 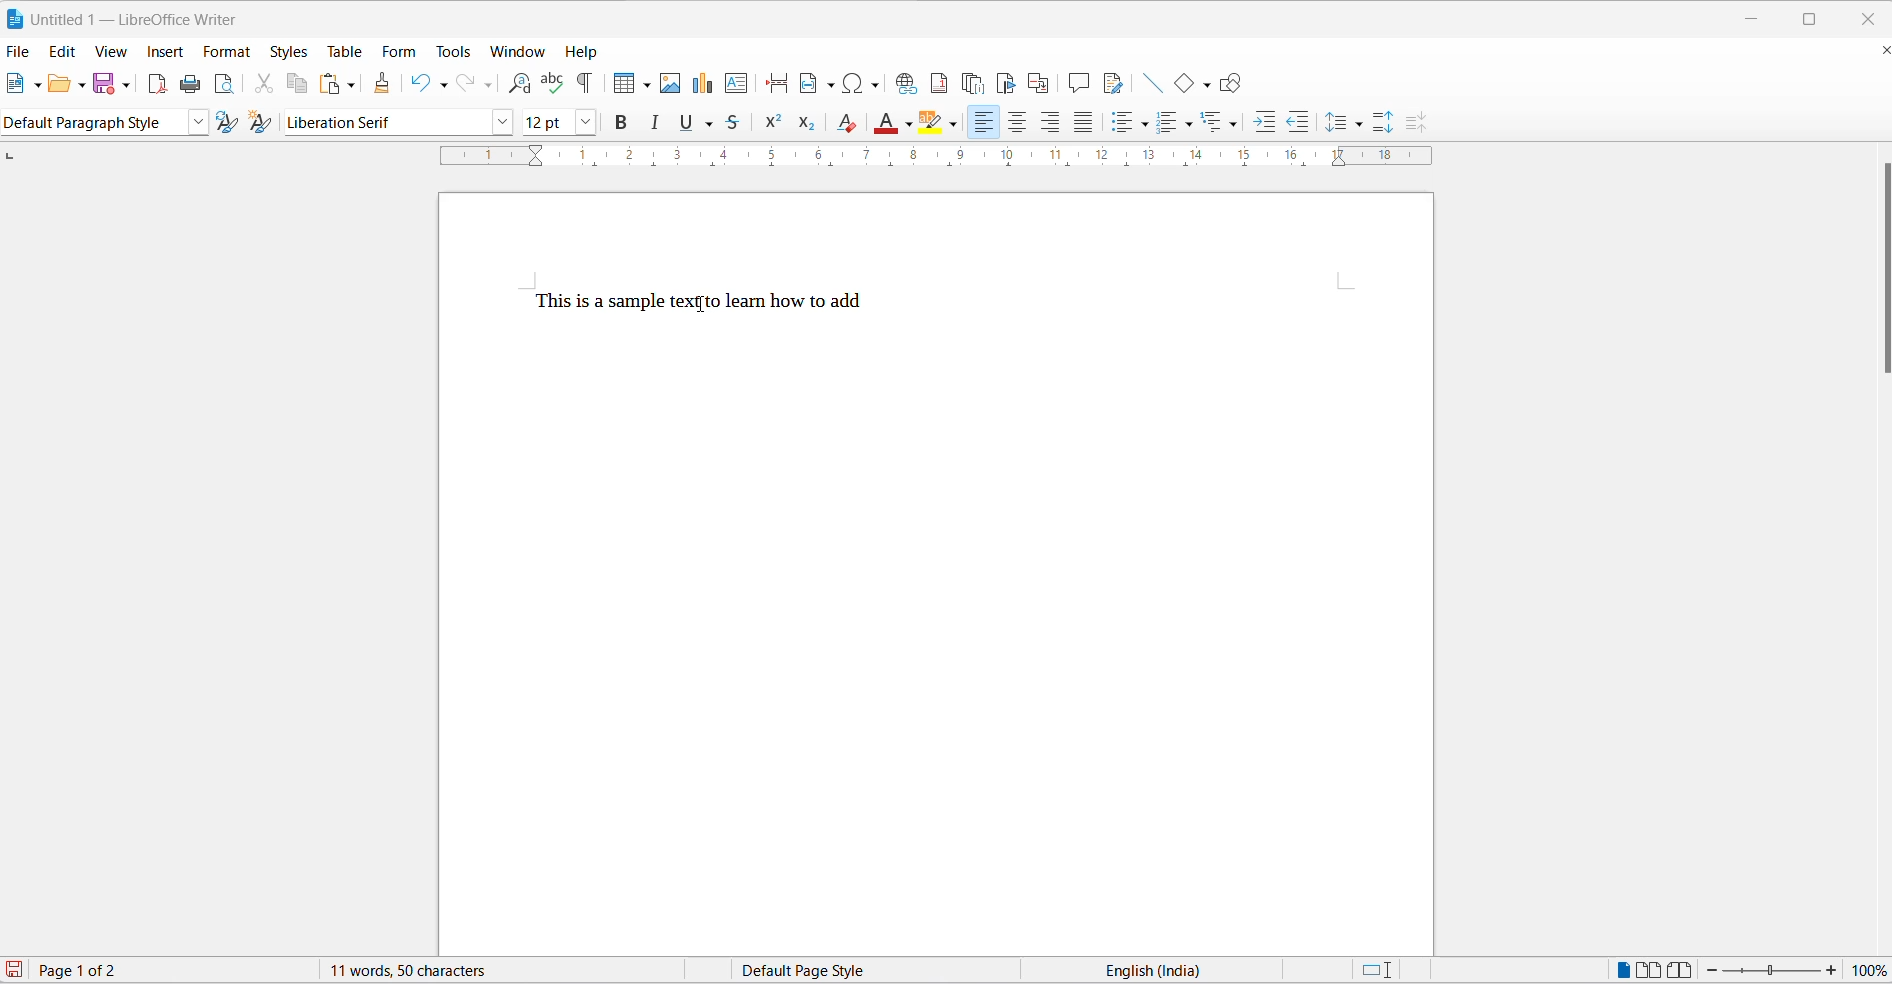 What do you see at coordinates (1040, 82) in the screenshot?
I see `insert cross reference` at bounding box center [1040, 82].